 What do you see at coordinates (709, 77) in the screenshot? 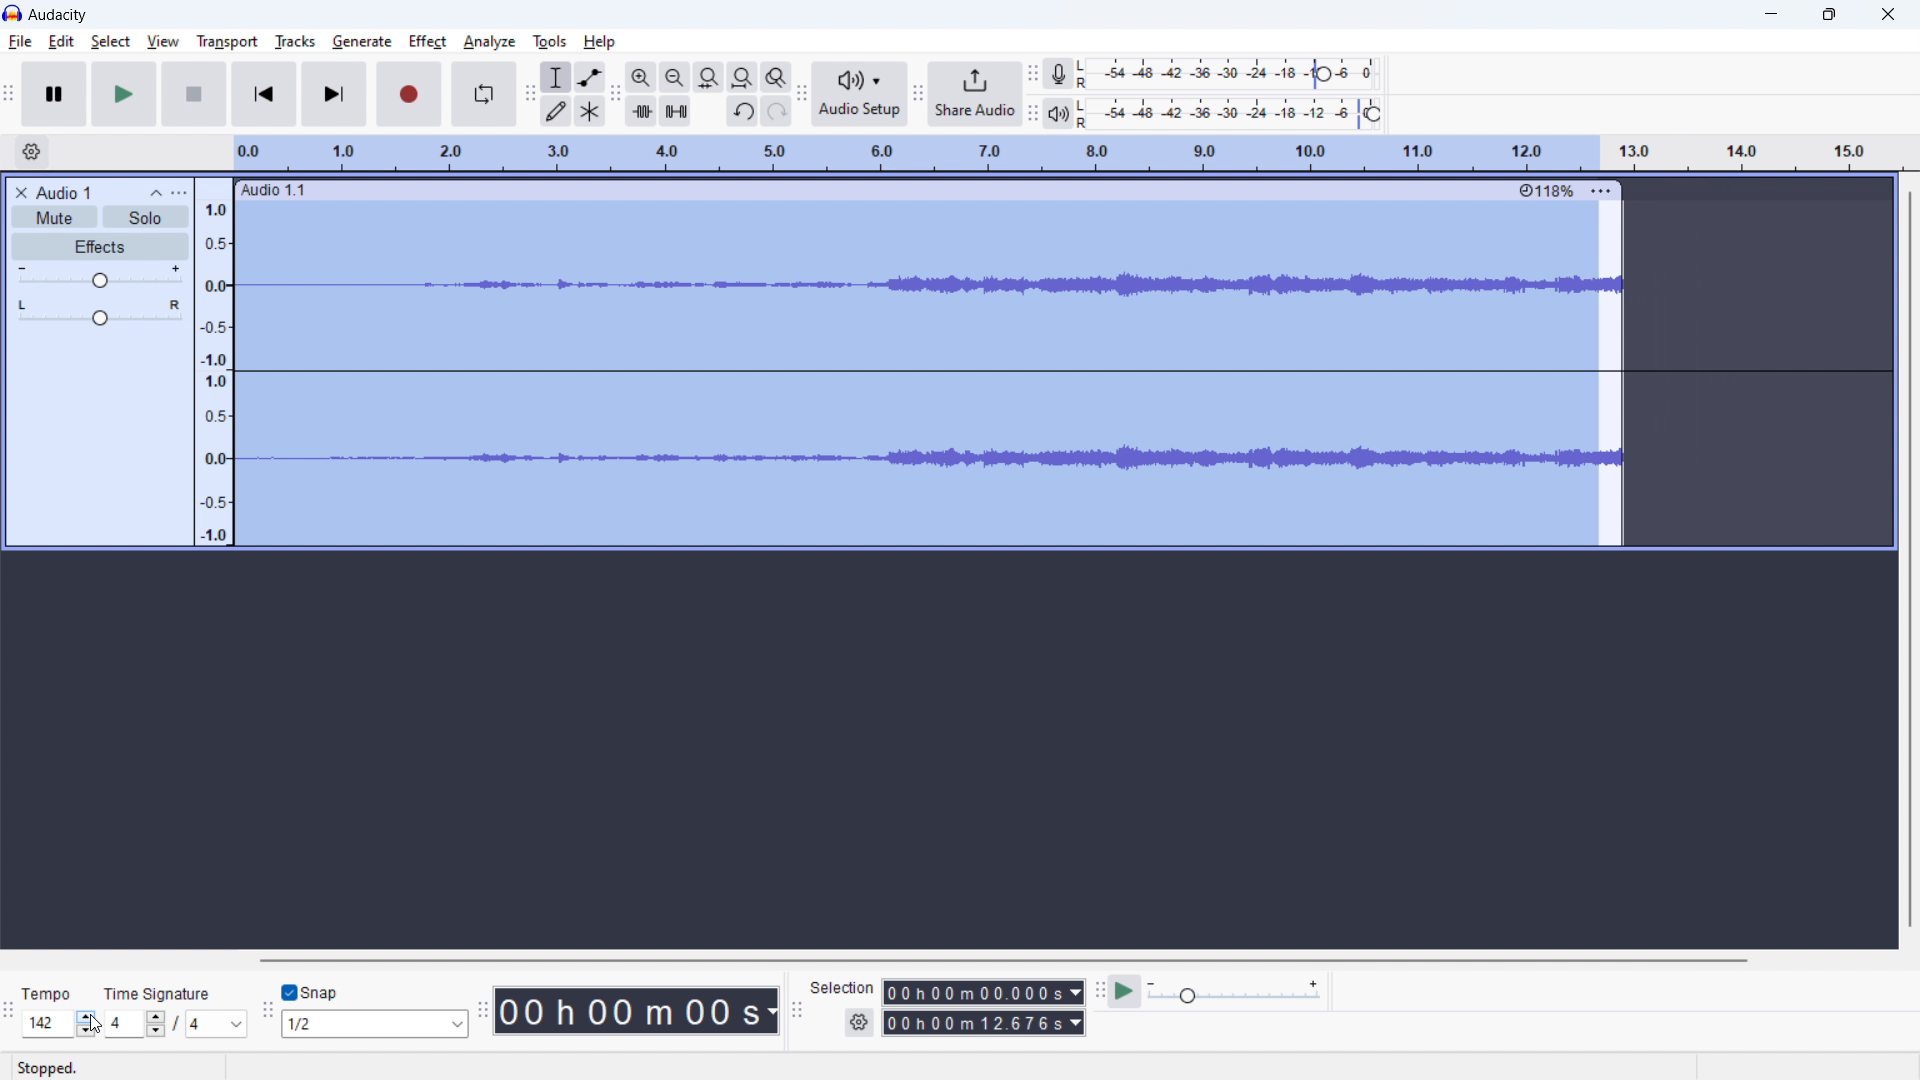
I see `fit selection to width` at bounding box center [709, 77].